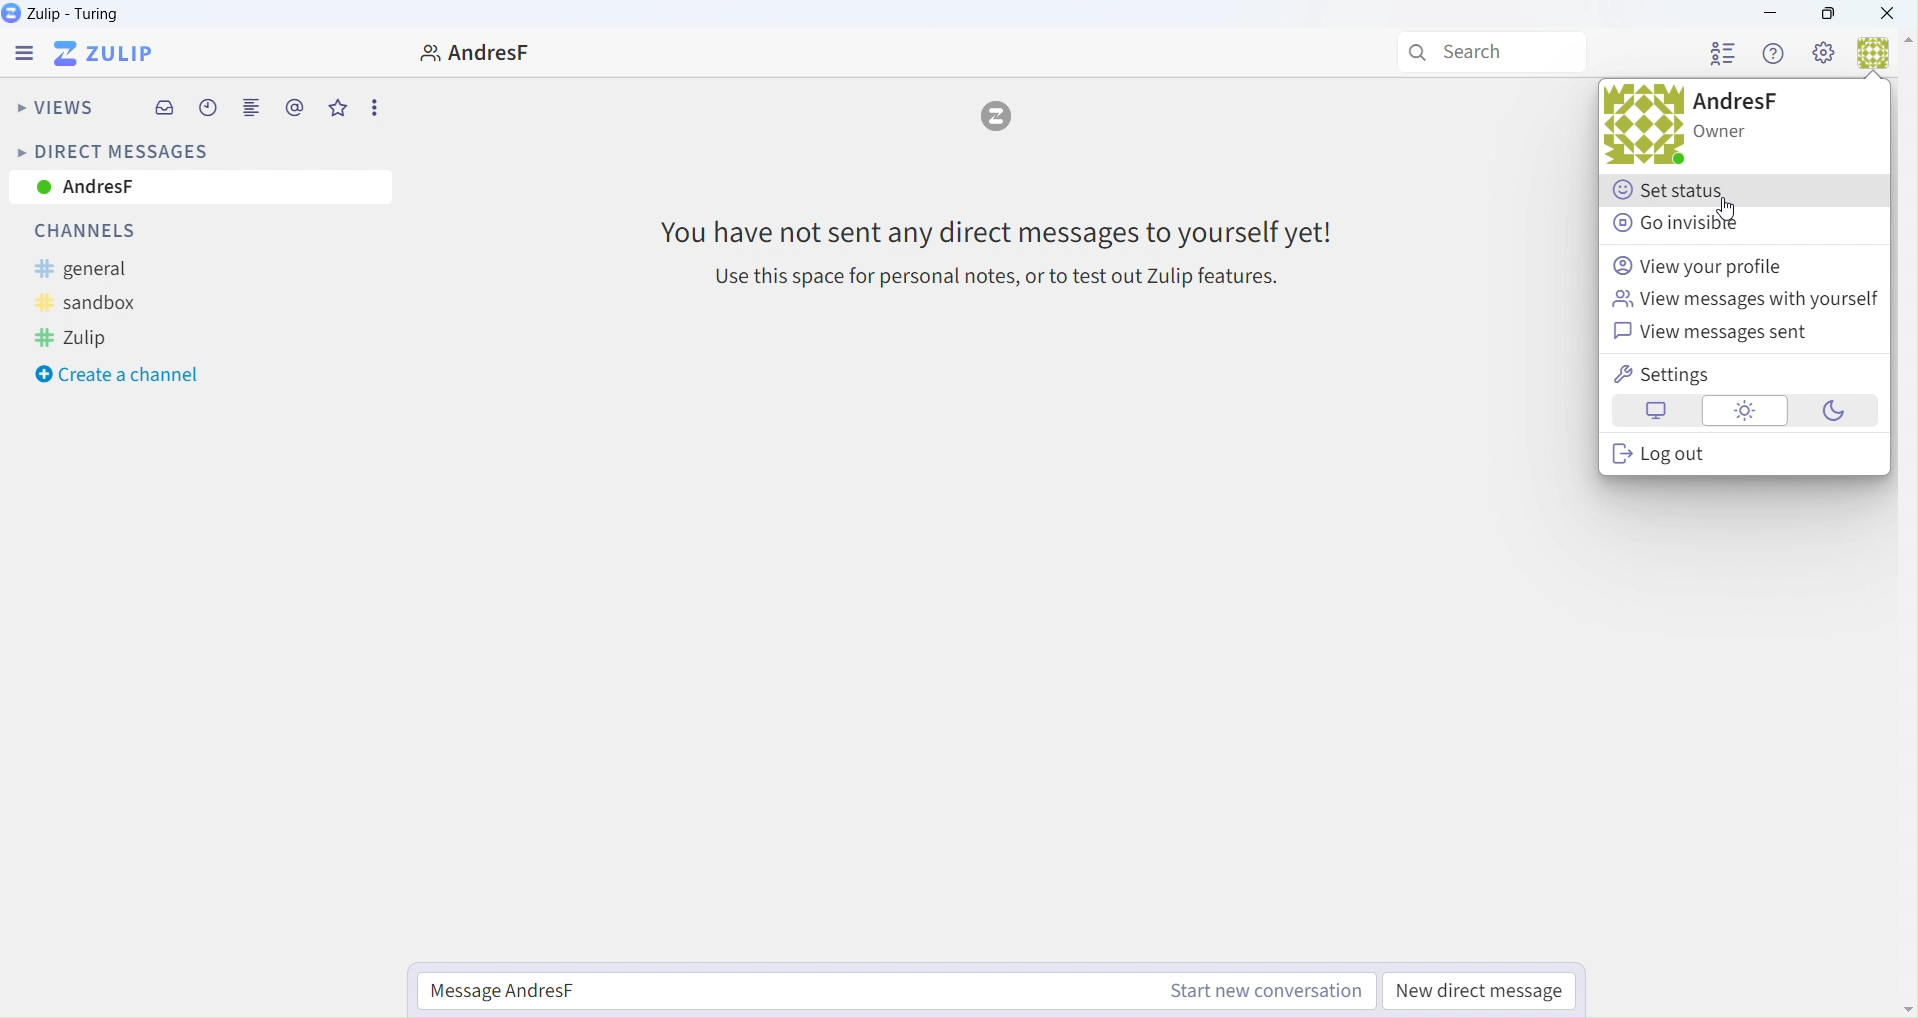 This screenshot has height=1018, width=1918. Describe the element at coordinates (55, 110) in the screenshot. I see `Views` at that location.